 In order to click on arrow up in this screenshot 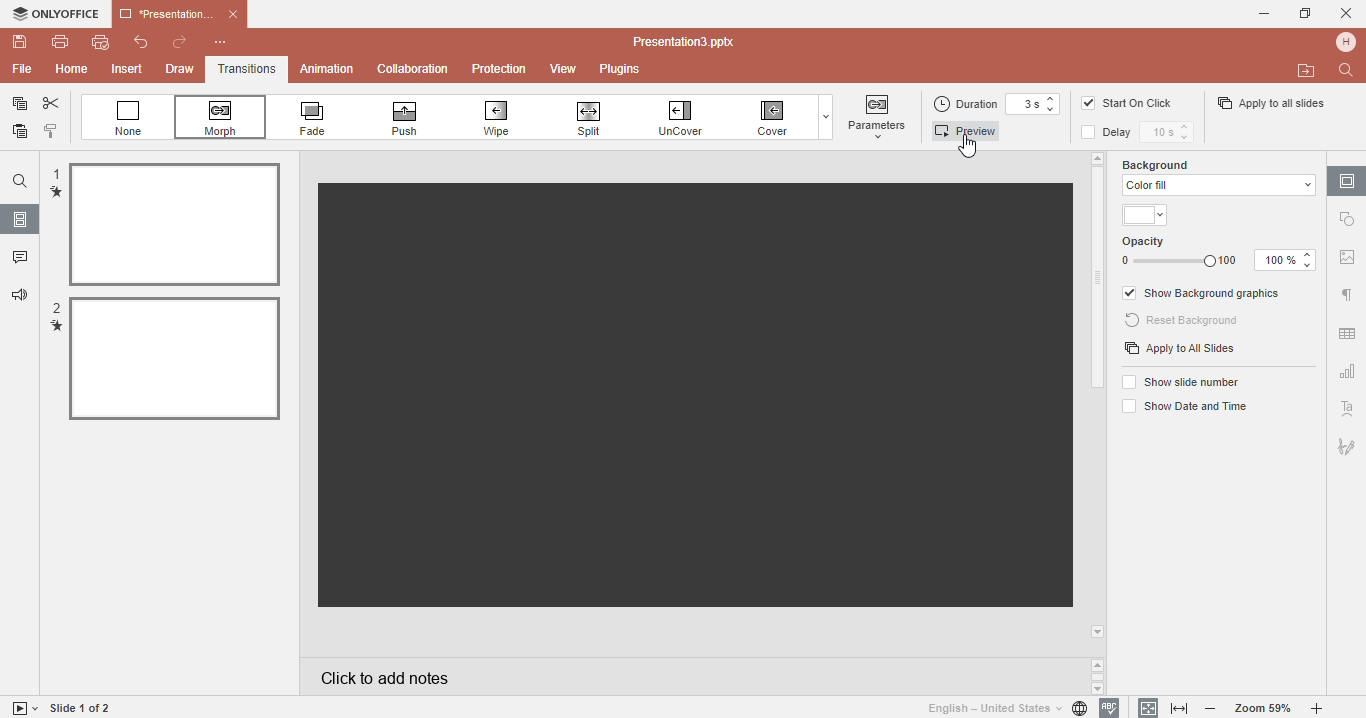, I will do `click(1097, 157)`.